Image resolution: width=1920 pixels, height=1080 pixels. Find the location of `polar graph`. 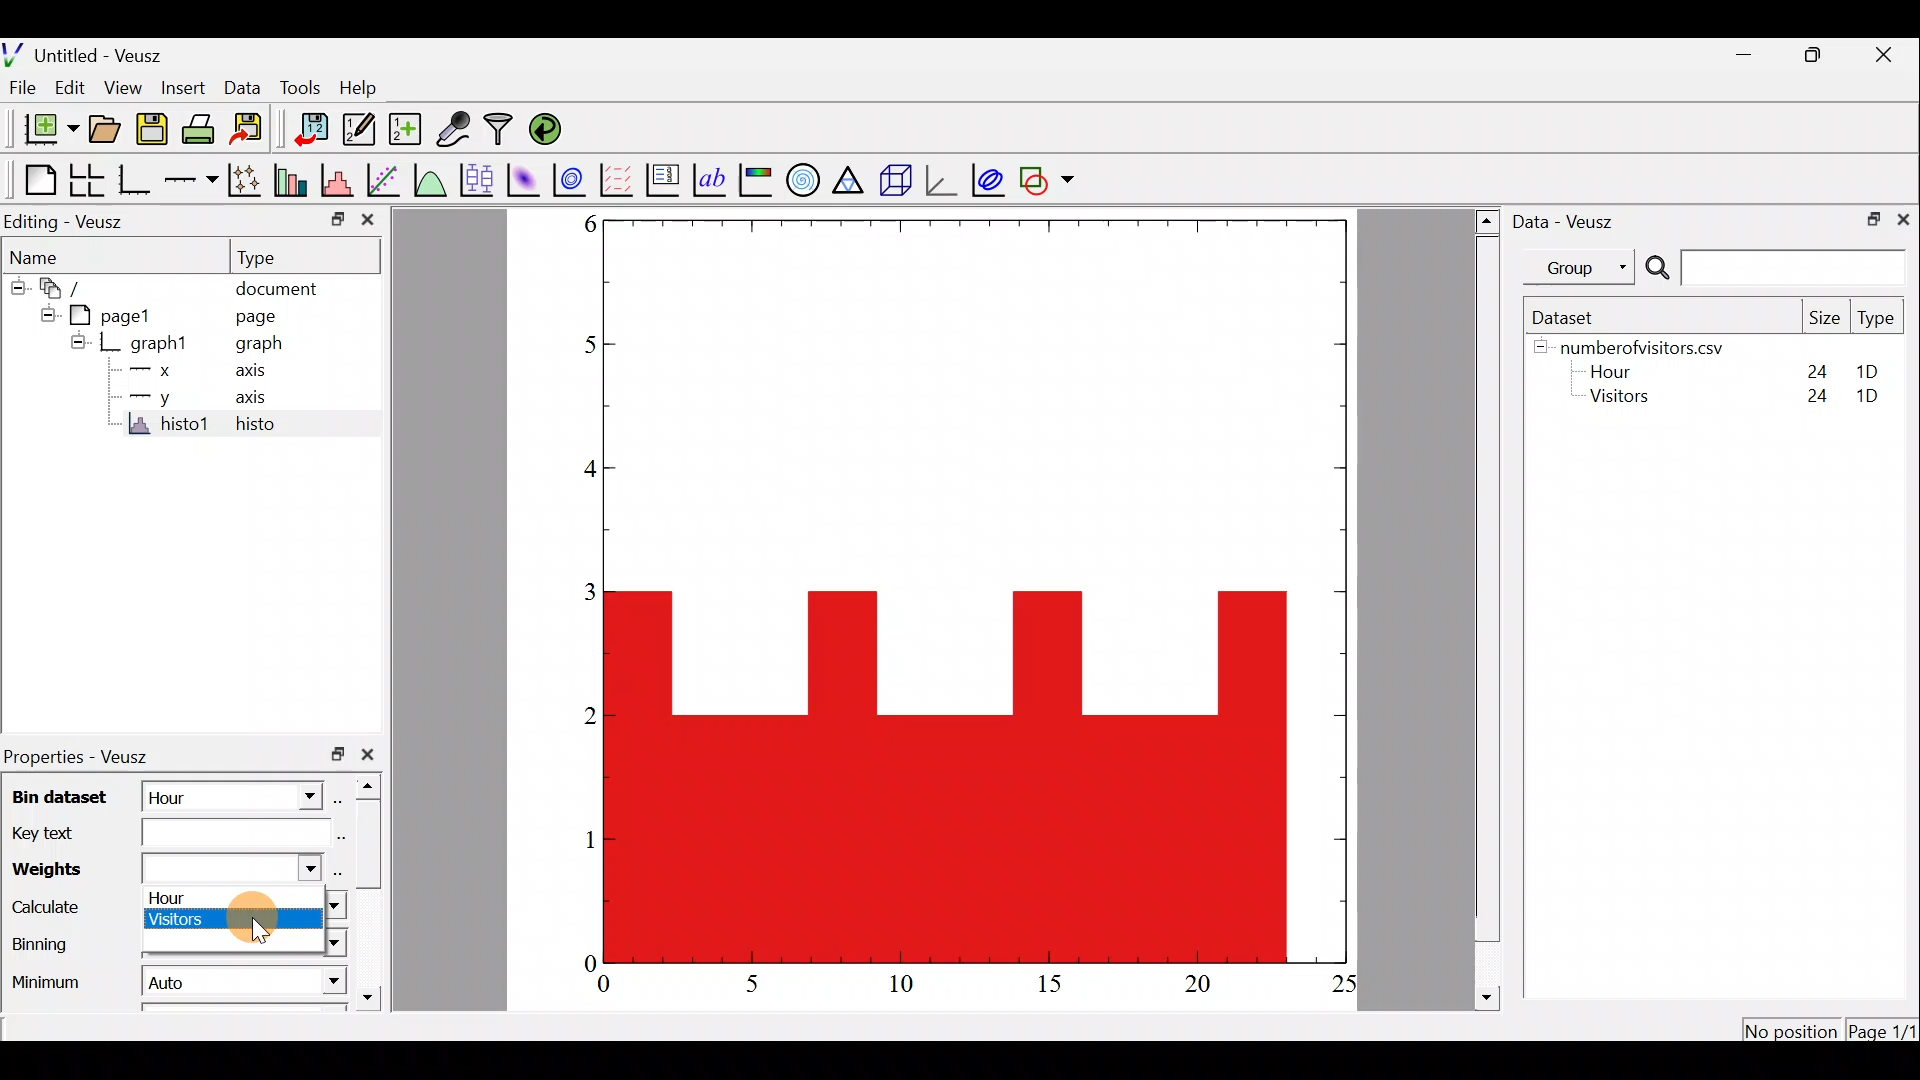

polar graph is located at coordinates (805, 182).